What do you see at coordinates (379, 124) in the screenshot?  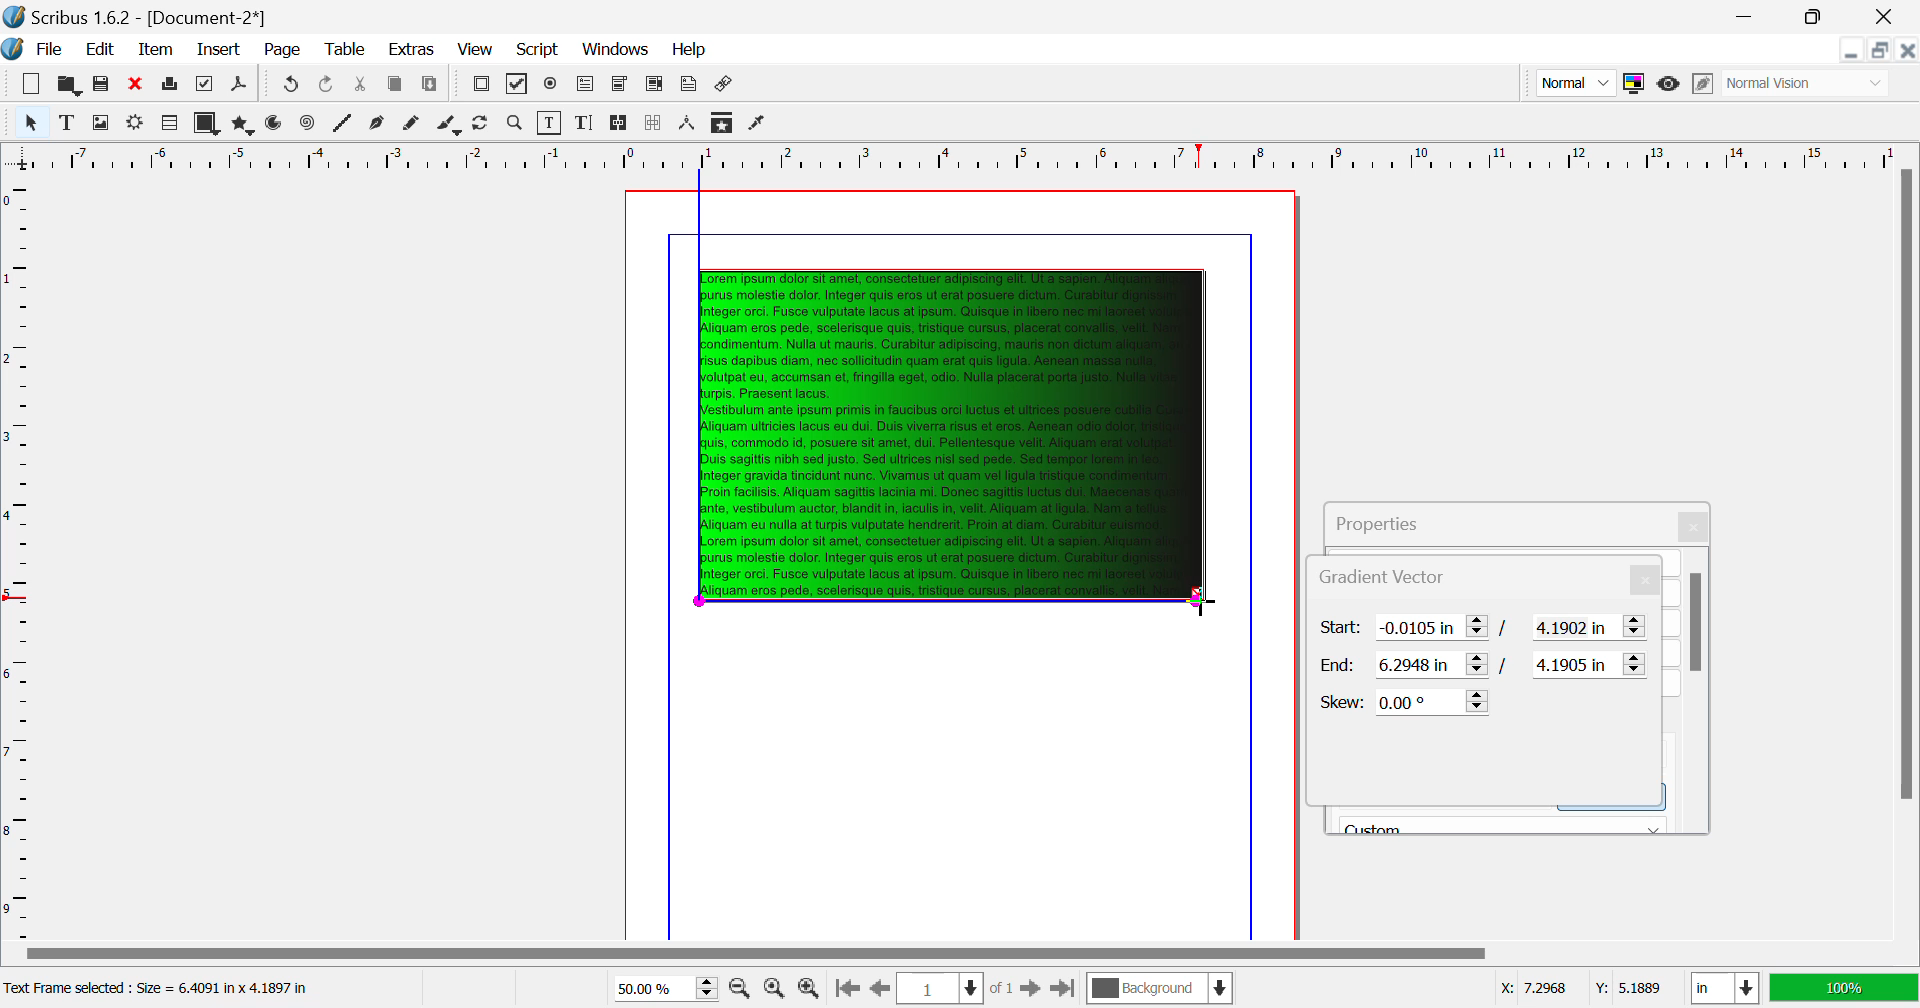 I see `Bezier Curve` at bounding box center [379, 124].